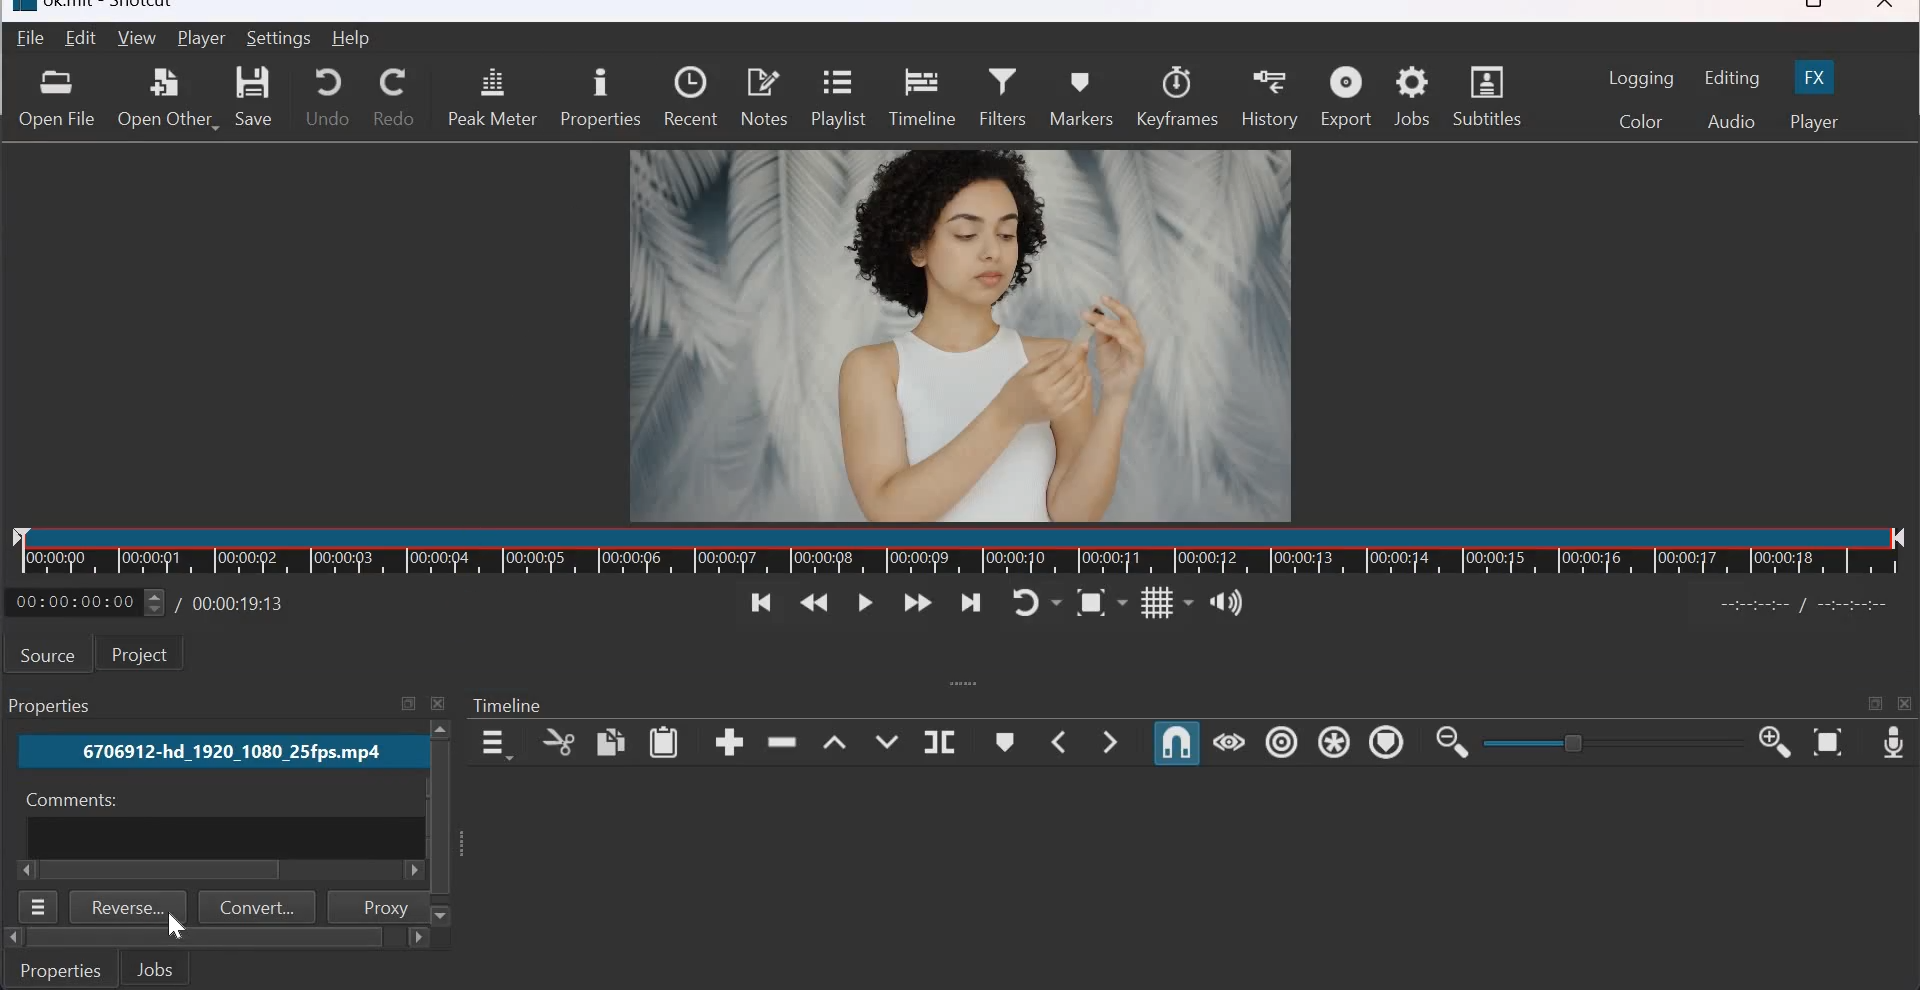 This screenshot has width=1920, height=990. What do you see at coordinates (557, 743) in the screenshot?
I see `cut` at bounding box center [557, 743].